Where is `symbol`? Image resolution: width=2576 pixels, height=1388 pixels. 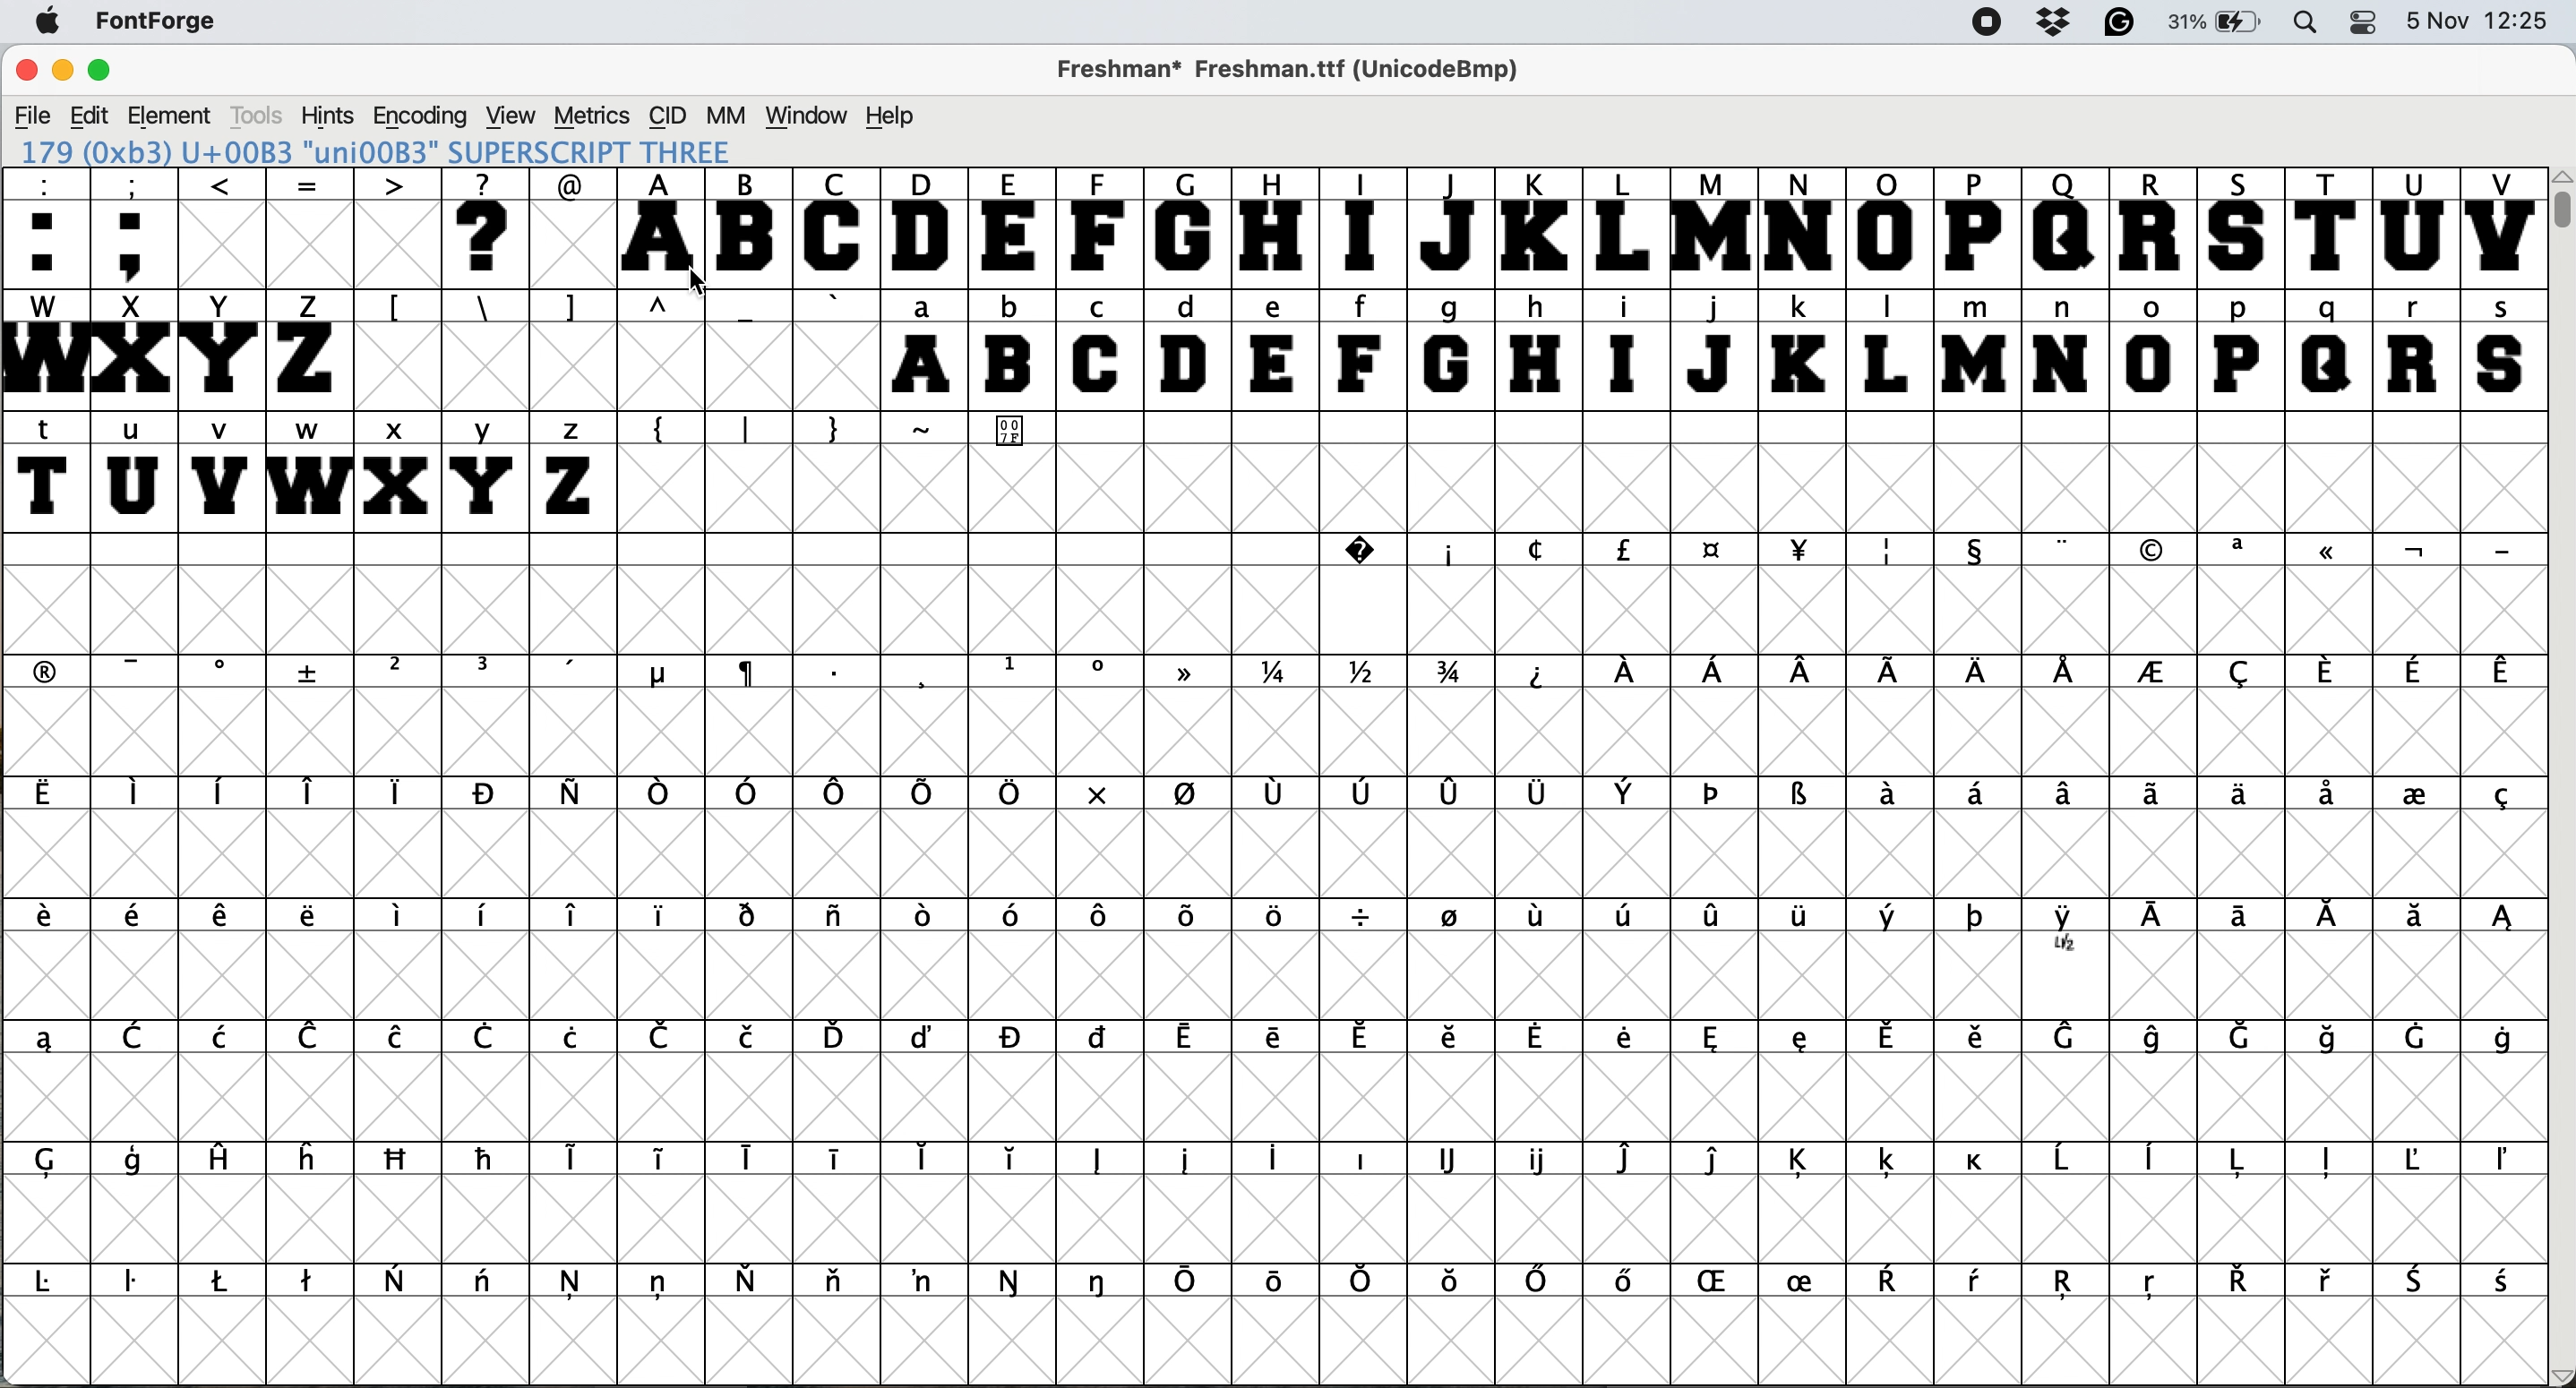
symbol is located at coordinates (1979, 918).